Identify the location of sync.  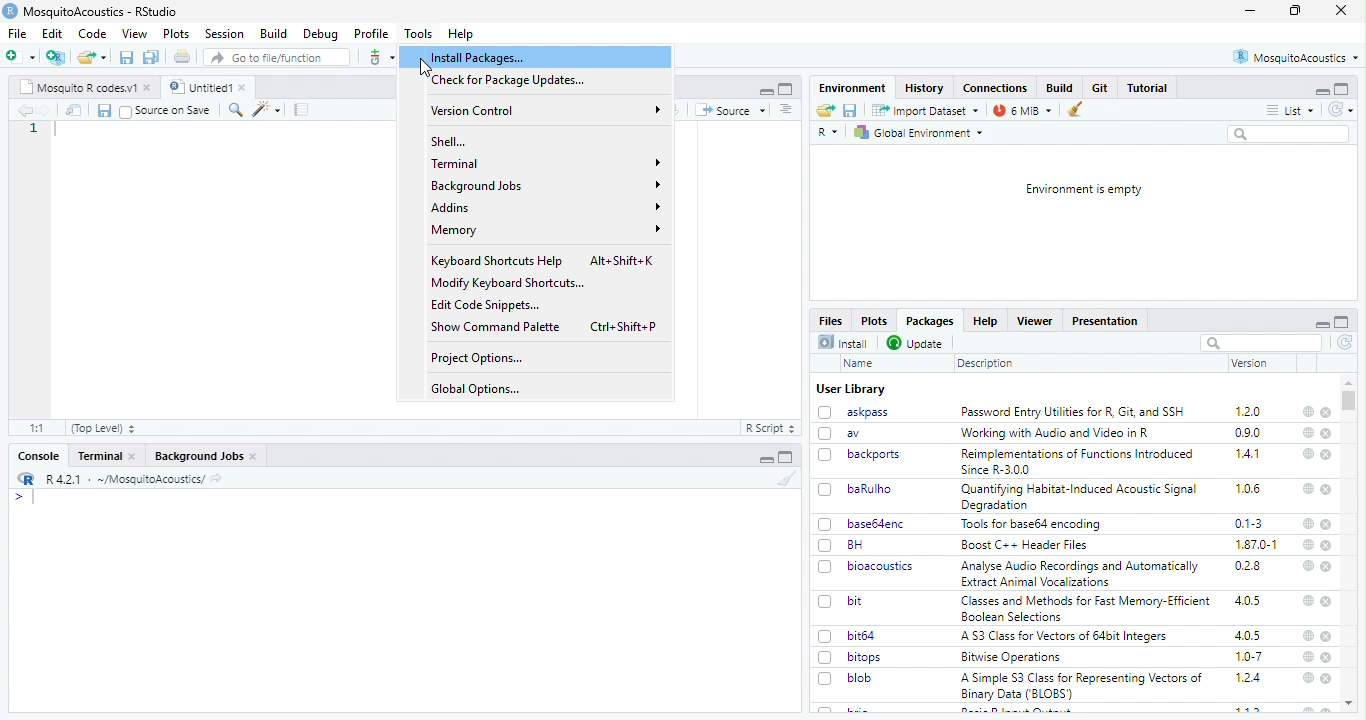
(1340, 110).